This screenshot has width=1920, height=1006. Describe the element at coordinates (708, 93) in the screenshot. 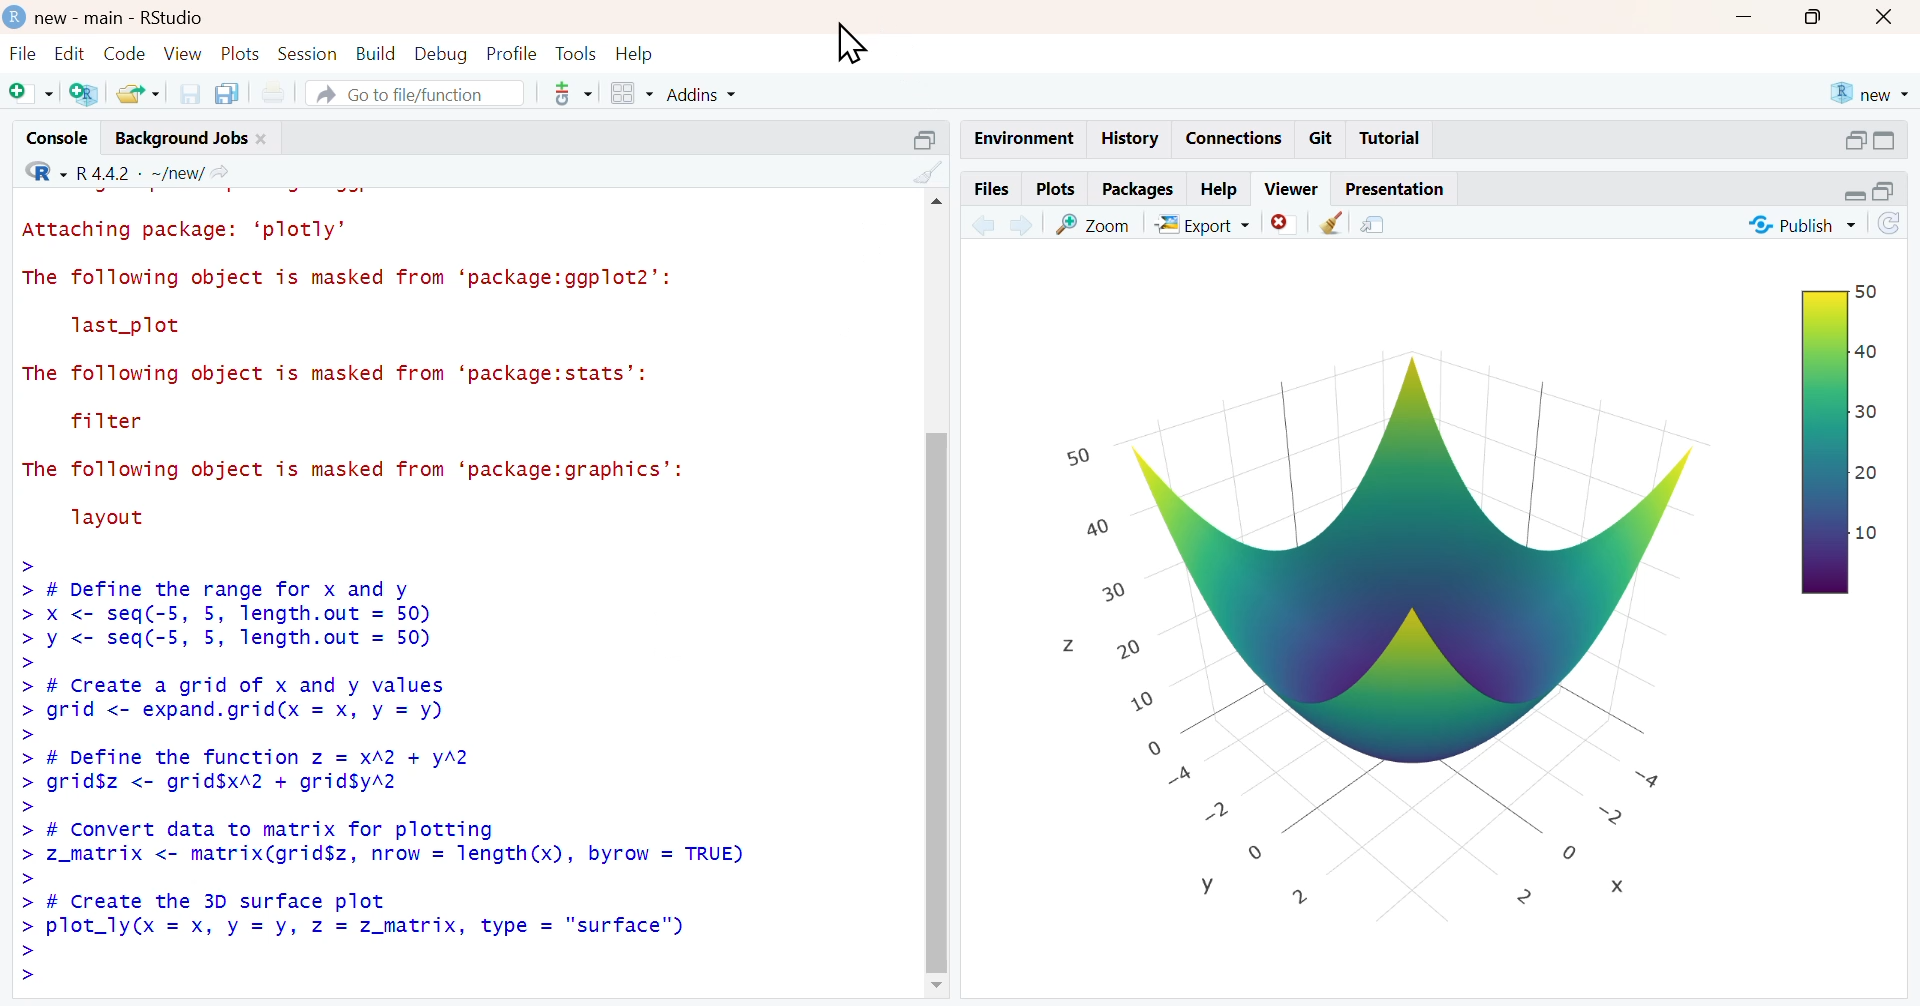

I see `addins` at that location.